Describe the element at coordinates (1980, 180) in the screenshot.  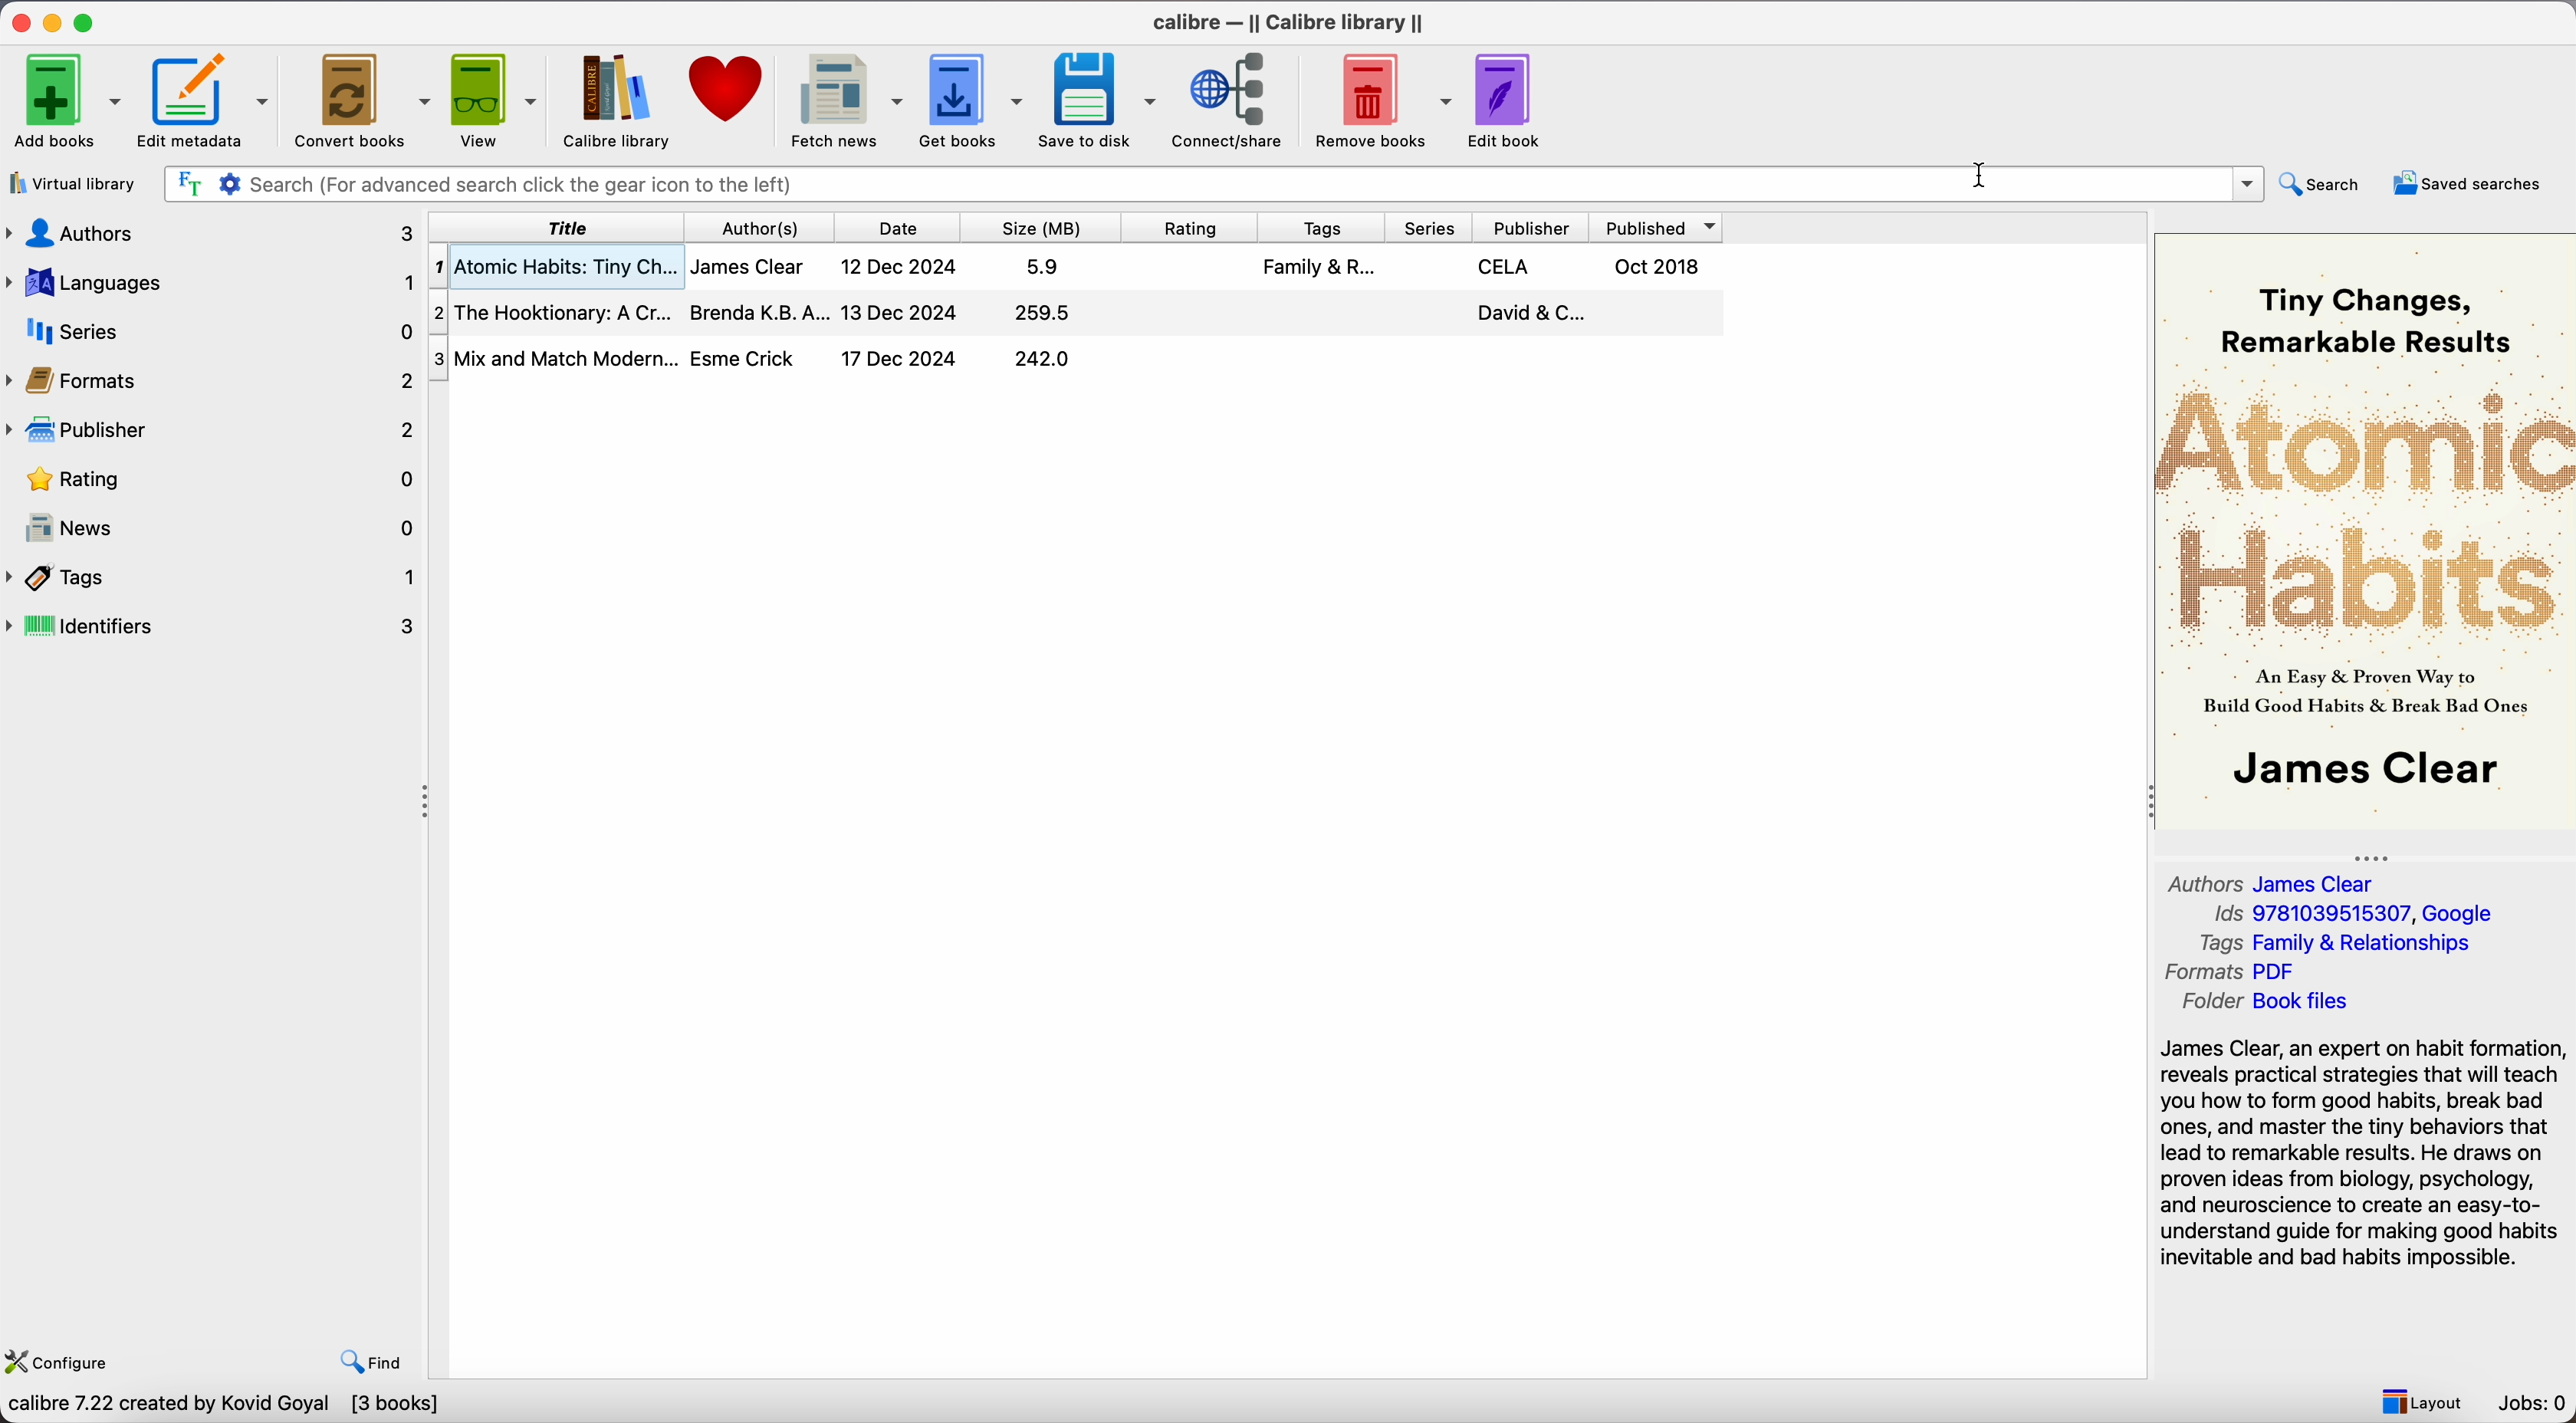
I see `cursor` at that location.